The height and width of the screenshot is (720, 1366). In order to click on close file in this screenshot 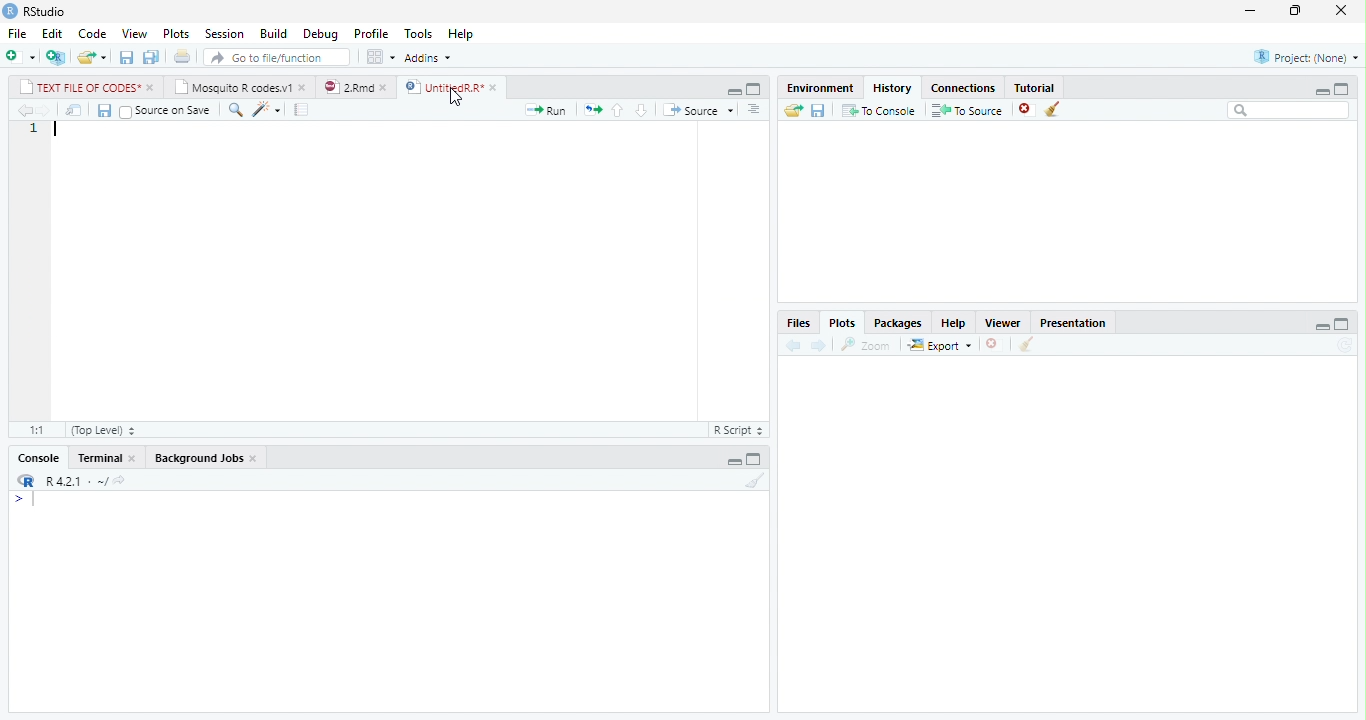, I will do `click(1028, 109)`.